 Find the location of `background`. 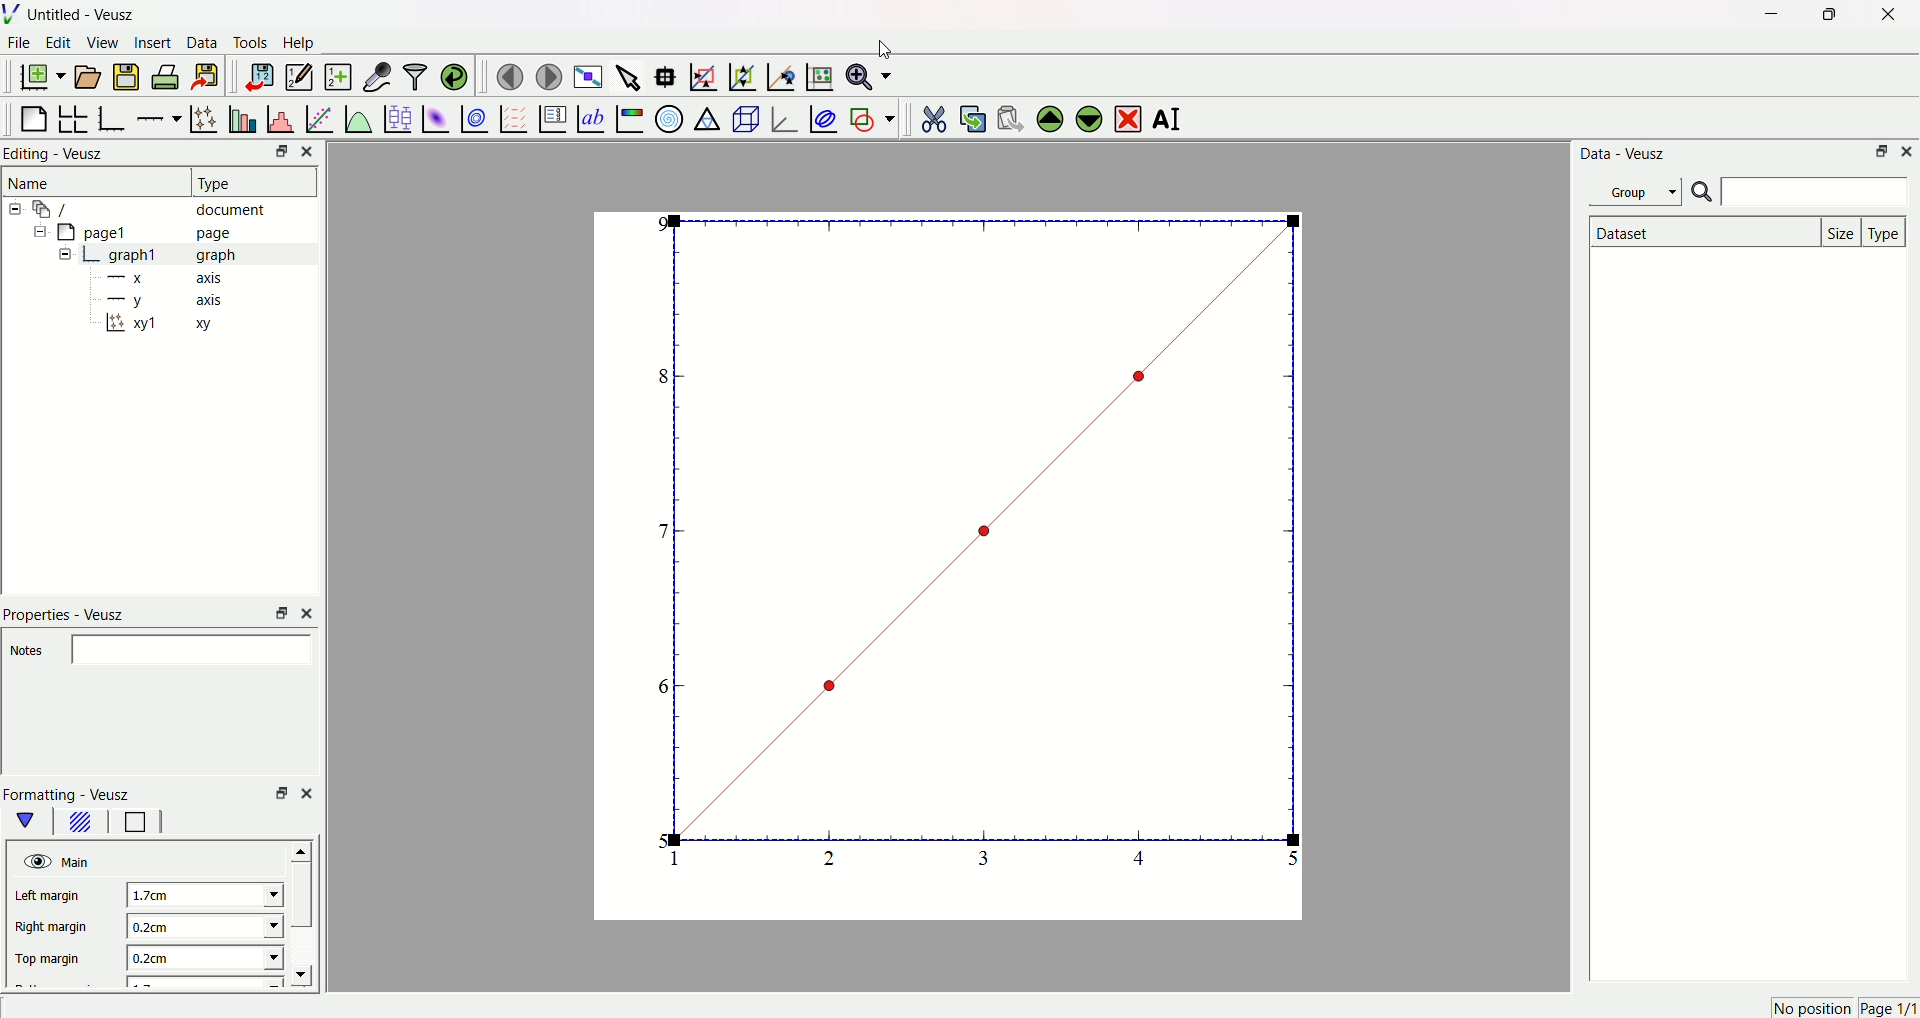

background is located at coordinates (81, 824).